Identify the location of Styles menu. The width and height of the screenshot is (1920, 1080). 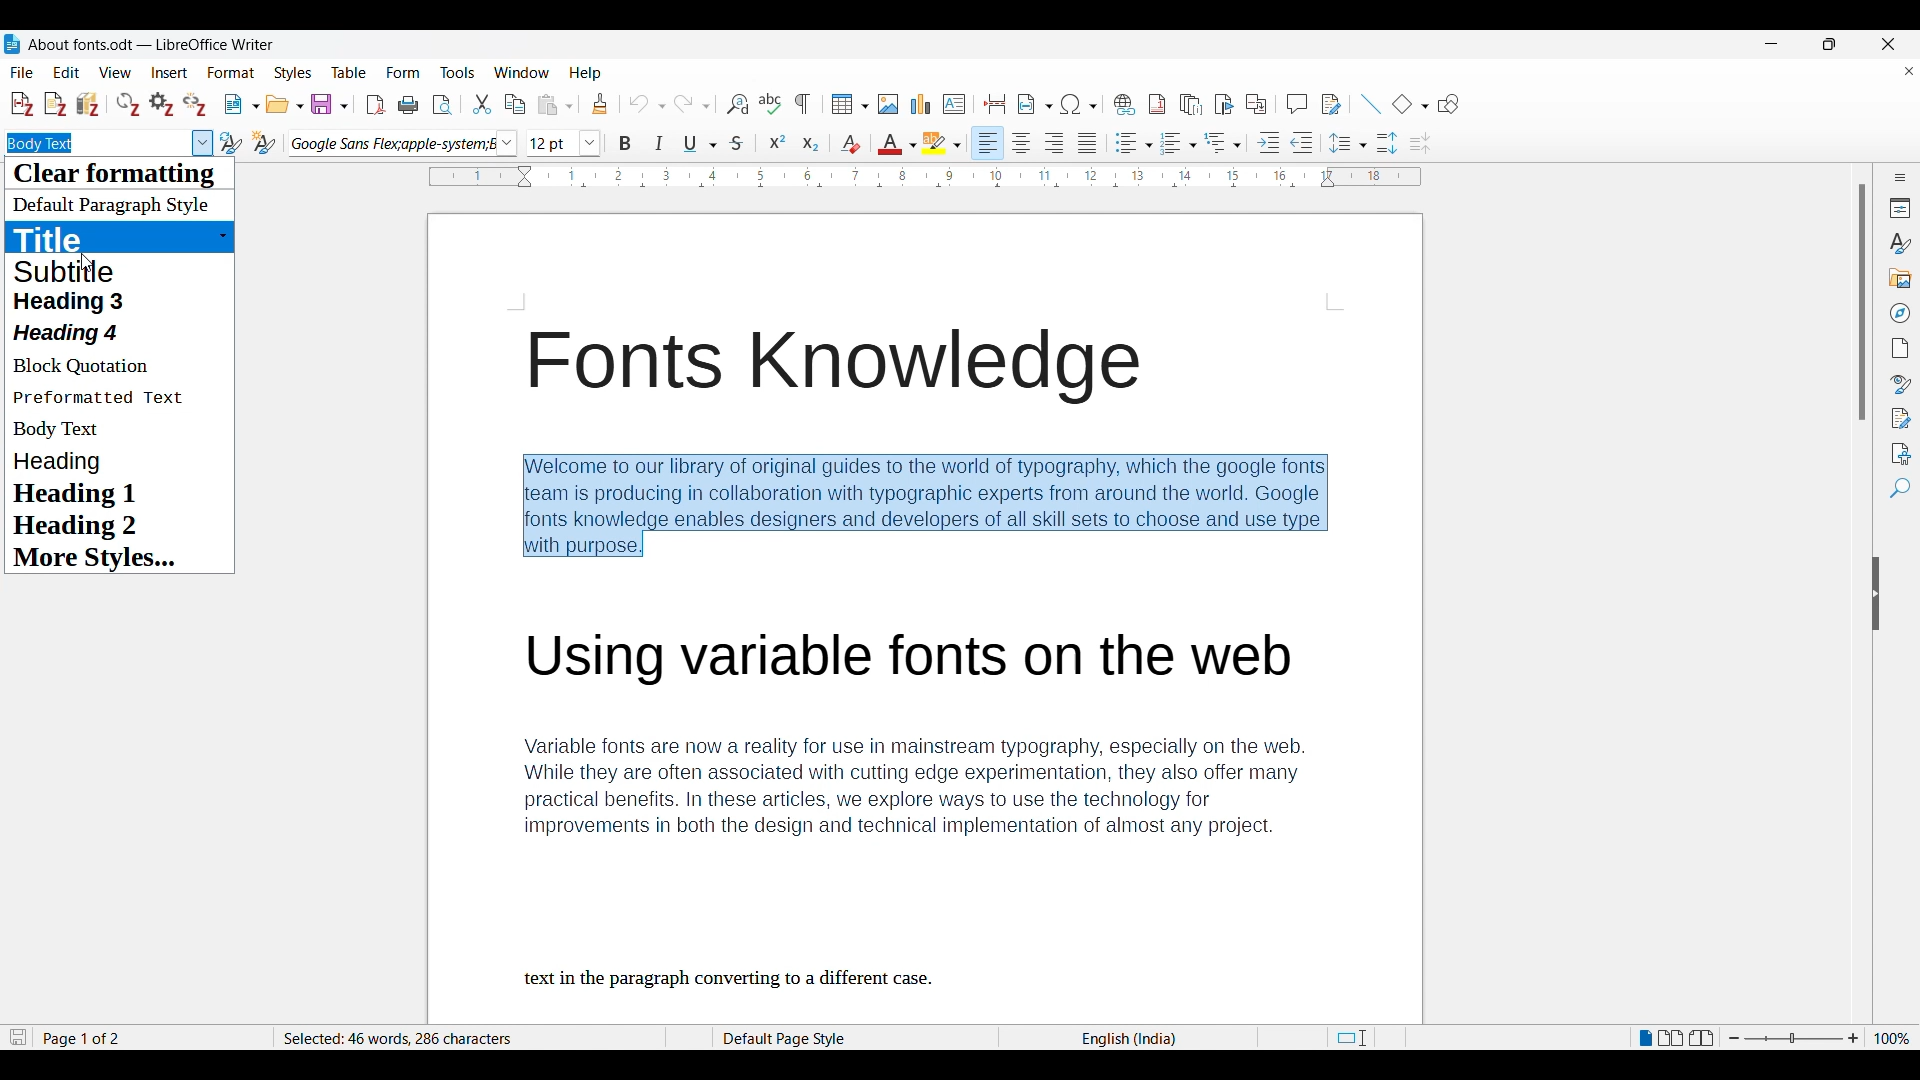
(293, 73).